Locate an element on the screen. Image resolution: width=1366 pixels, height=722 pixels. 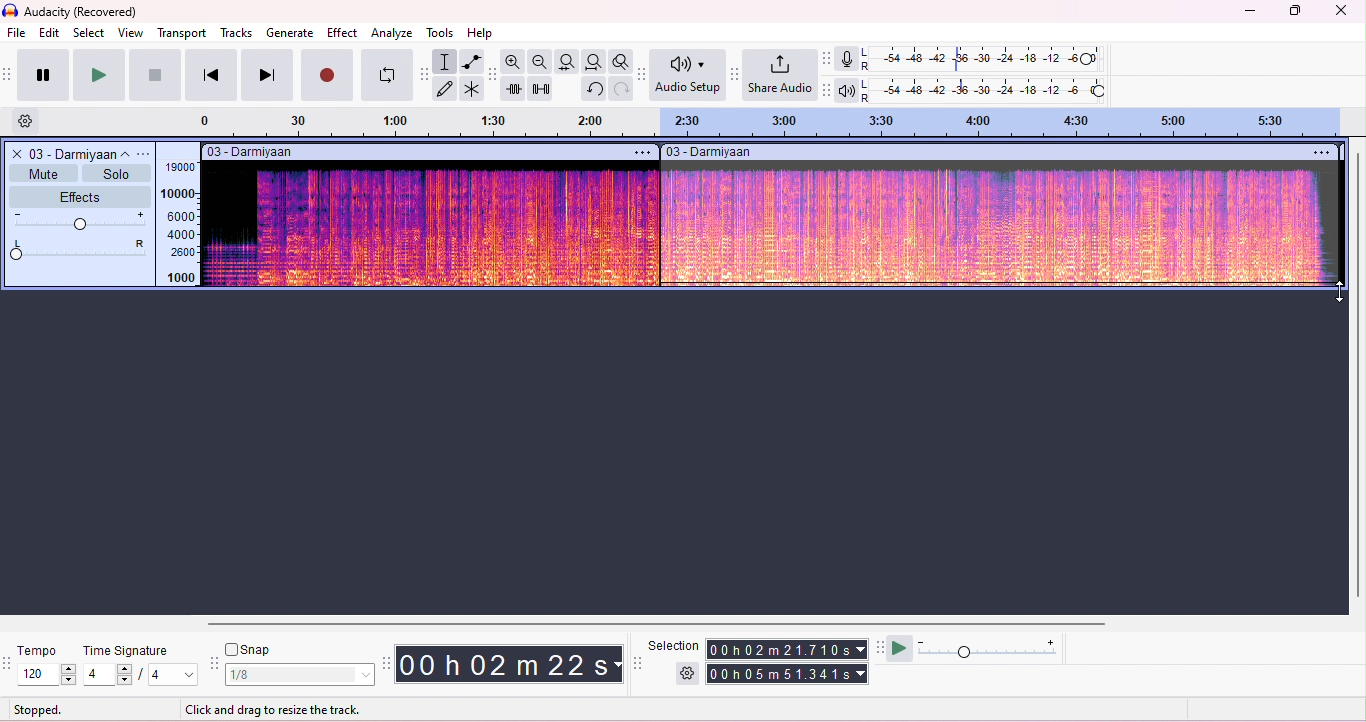
frequency is located at coordinates (177, 222).